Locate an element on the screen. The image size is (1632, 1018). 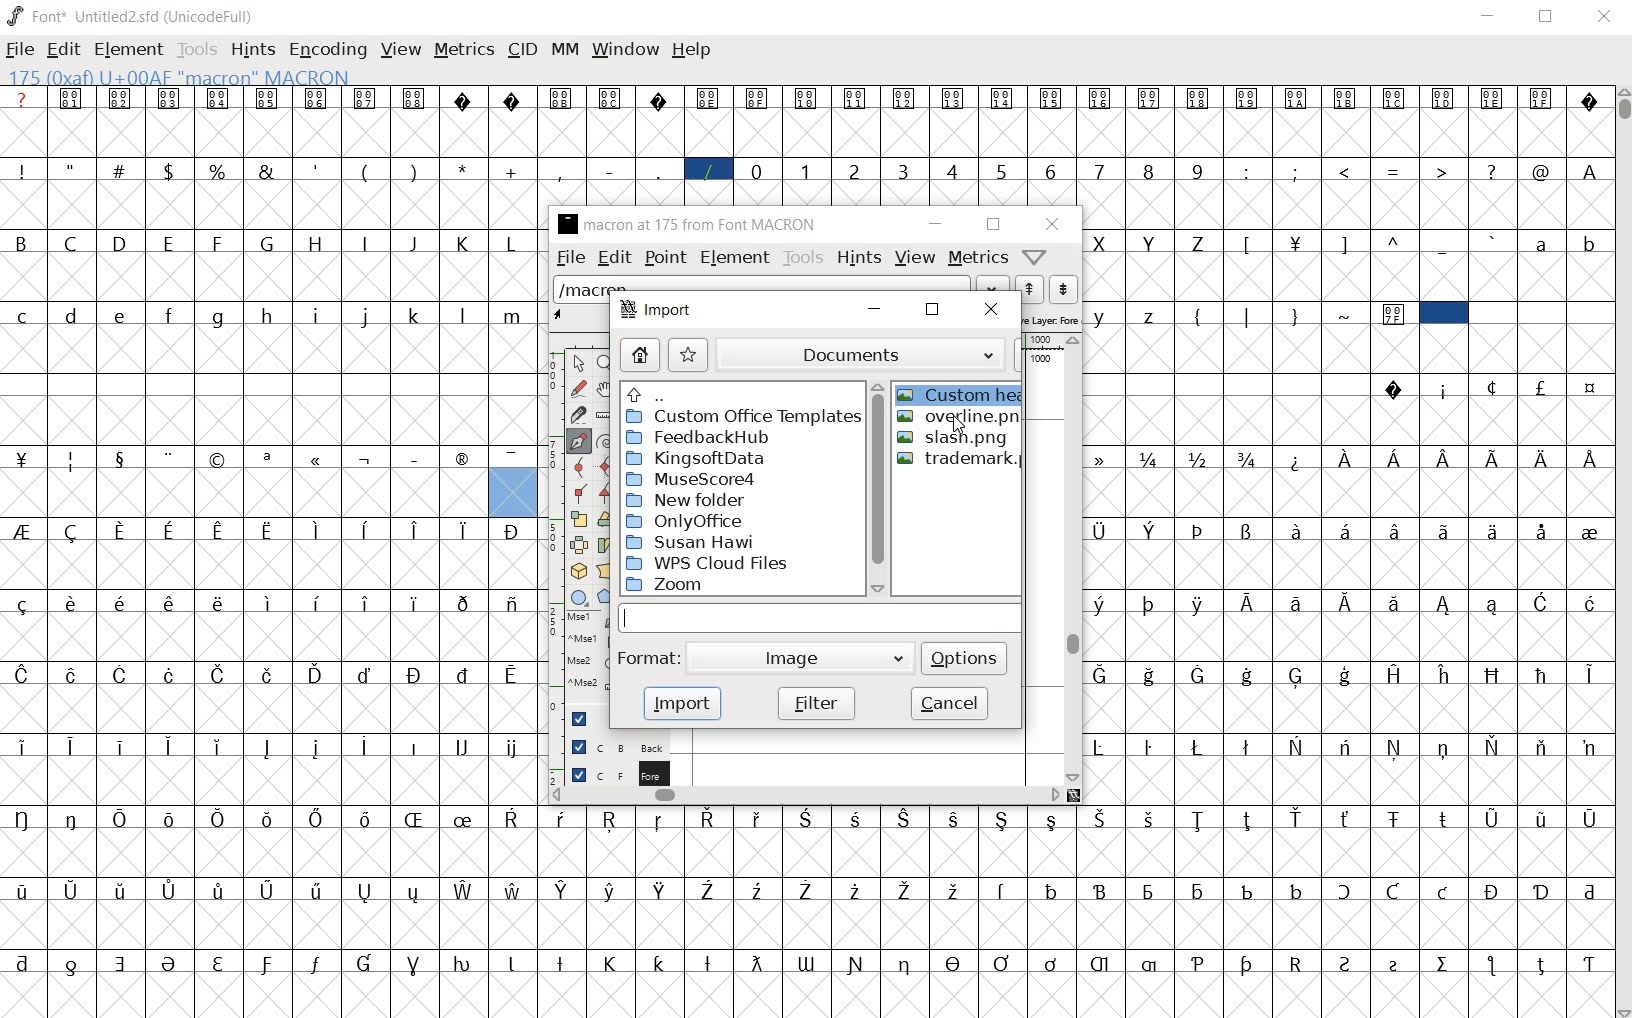
Symbol is located at coordinates (708, 98).